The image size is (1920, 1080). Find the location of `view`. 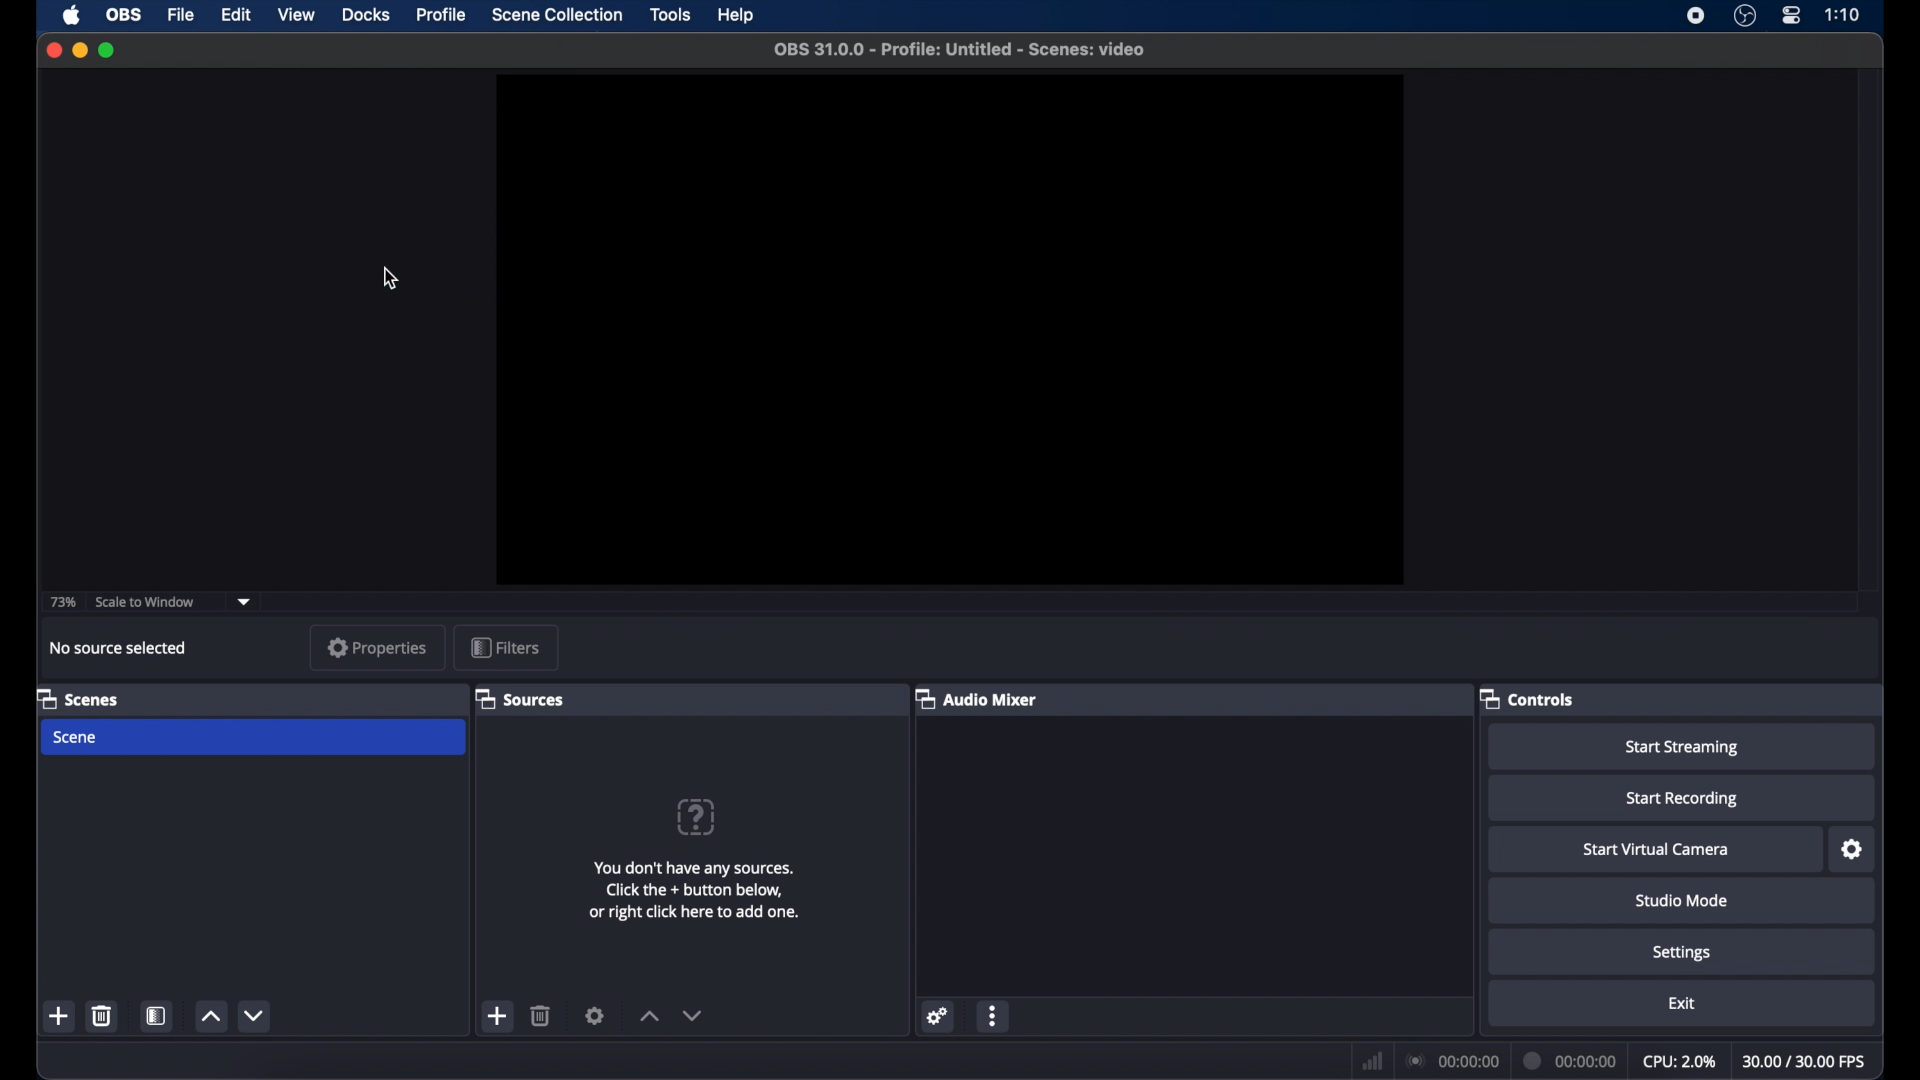

view is located at coordinates (295, 14).